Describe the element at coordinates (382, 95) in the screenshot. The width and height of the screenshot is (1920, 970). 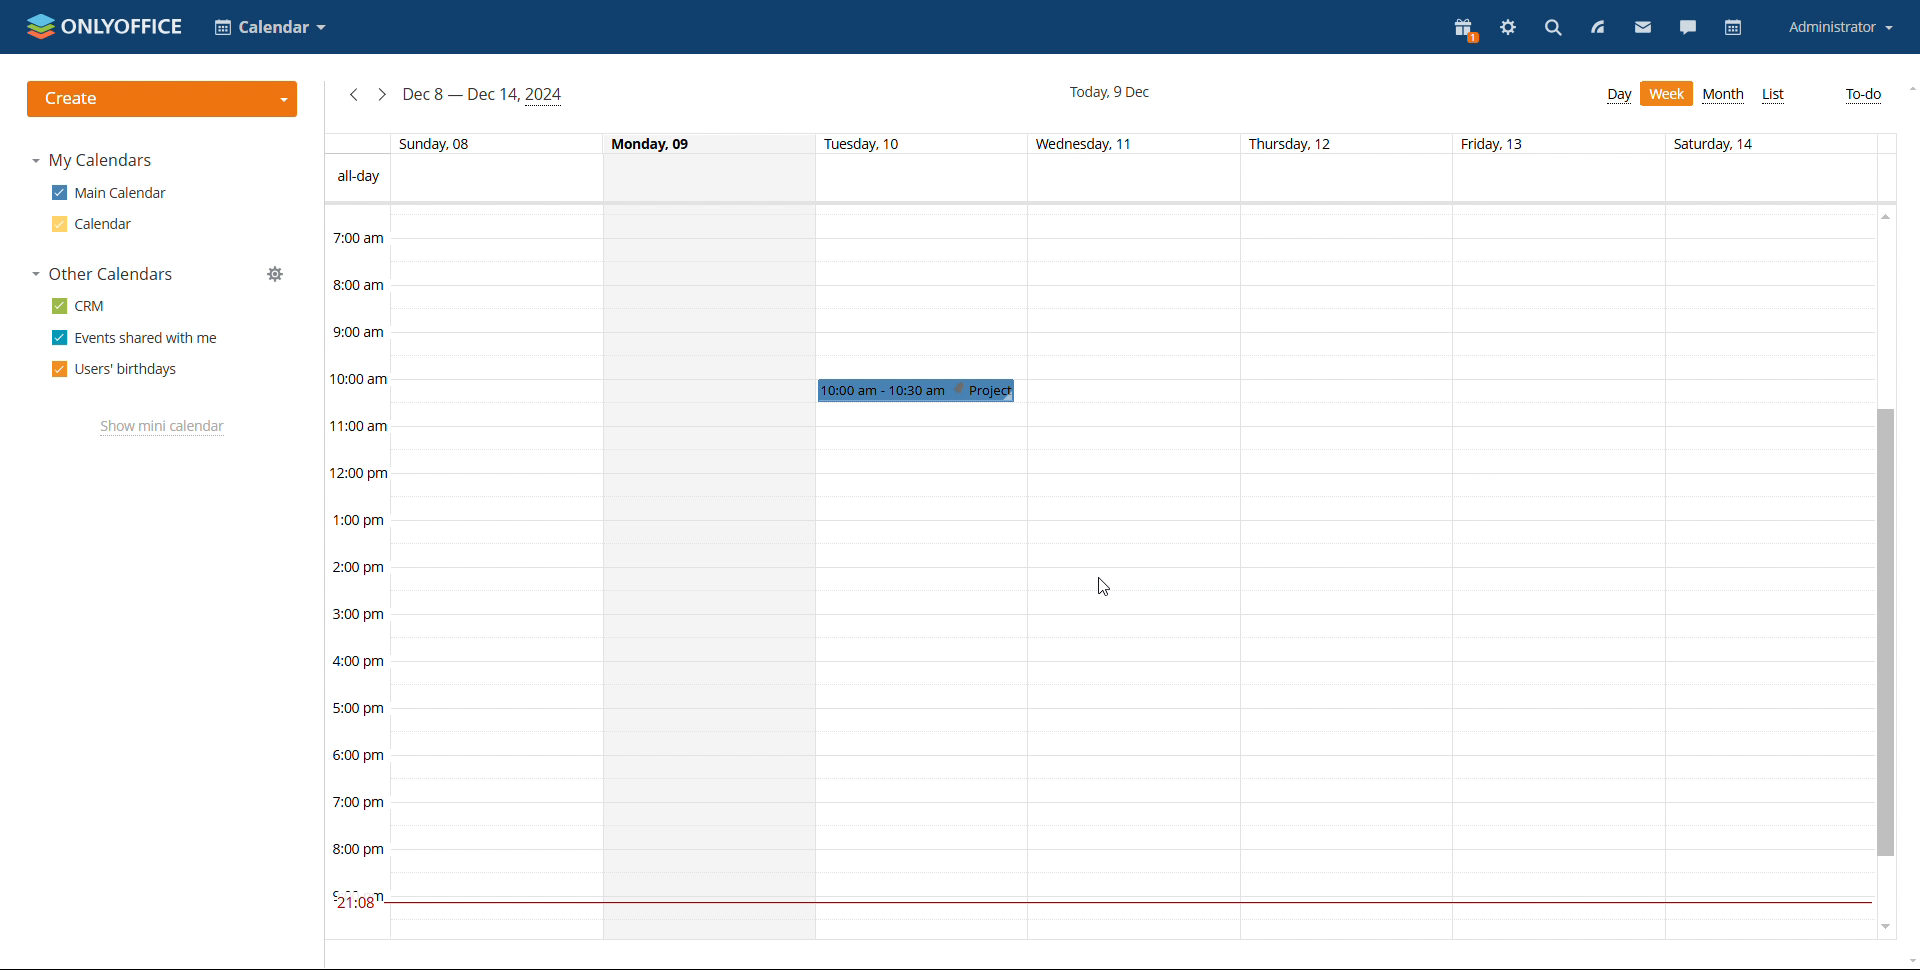
I see `next week` at that location.